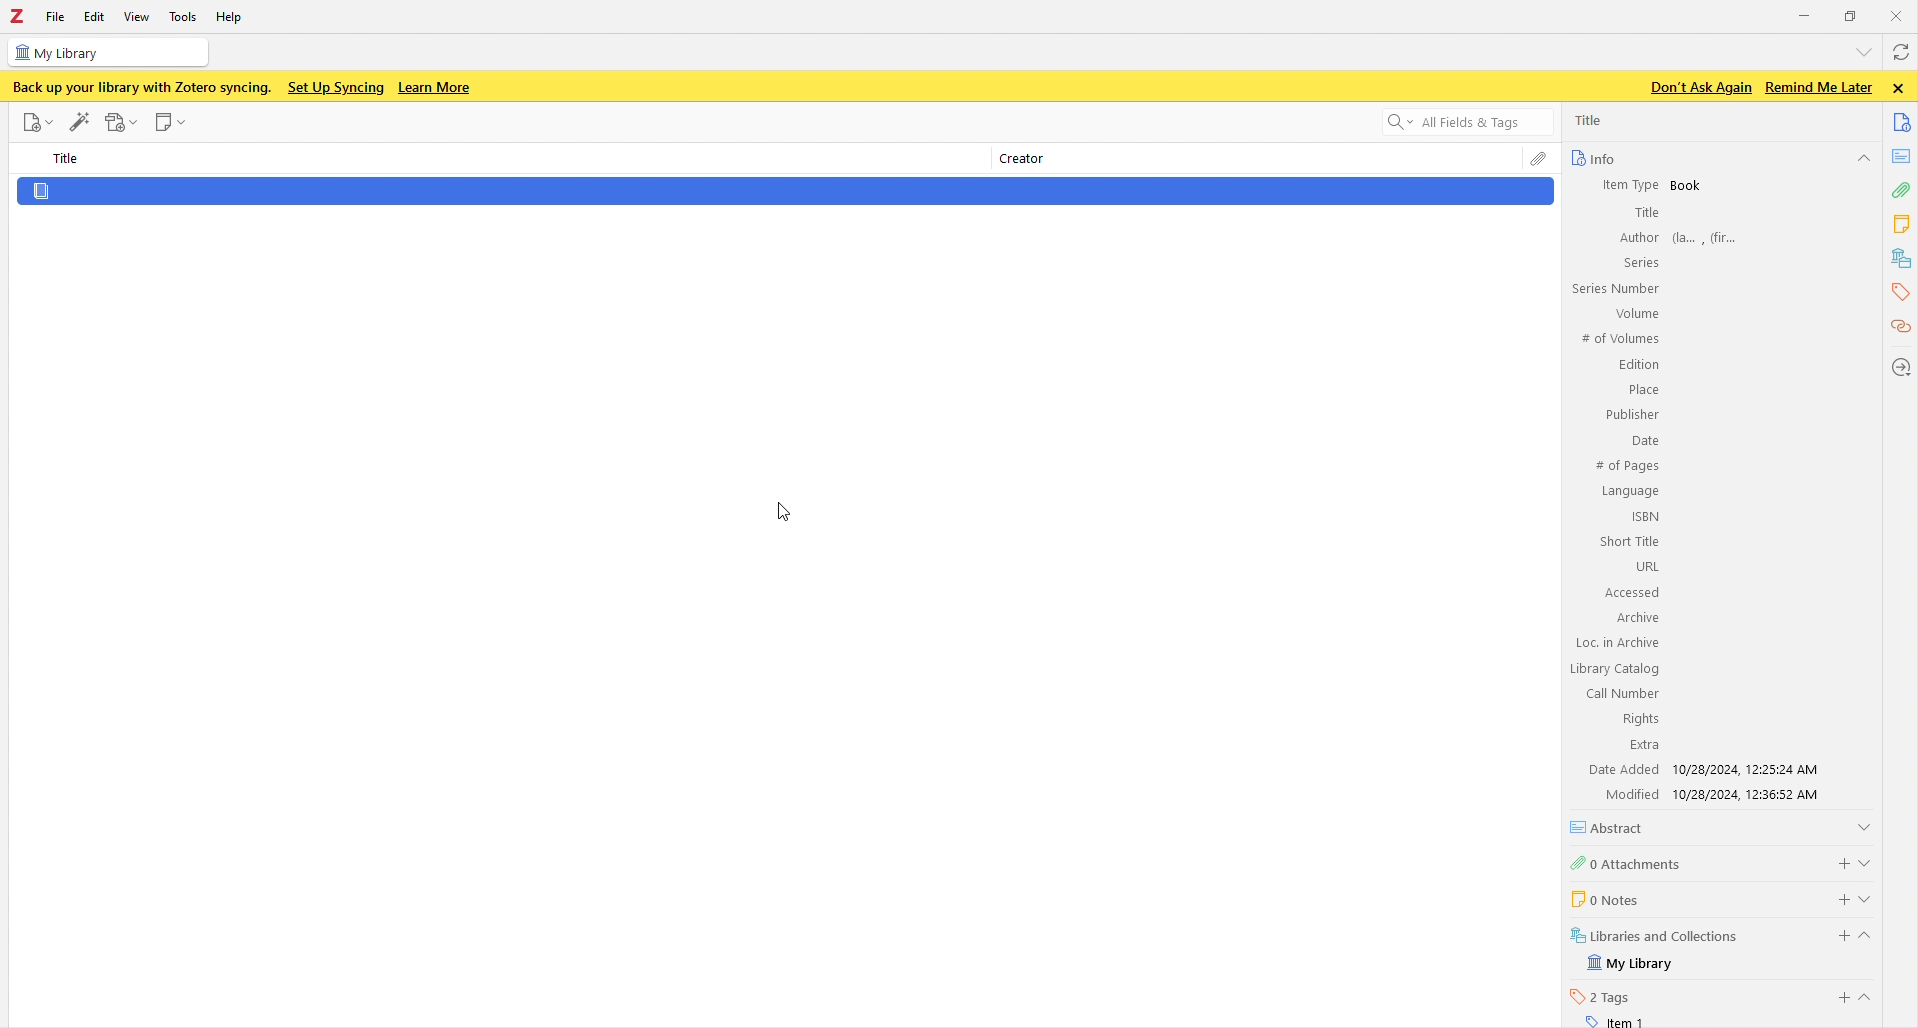 Image resolution: width=1918 pixels, height=1028 pixels. What do you see at coordinates (69, 159) in the screenshot?
I see `Title` at bounding box center [69, 159].